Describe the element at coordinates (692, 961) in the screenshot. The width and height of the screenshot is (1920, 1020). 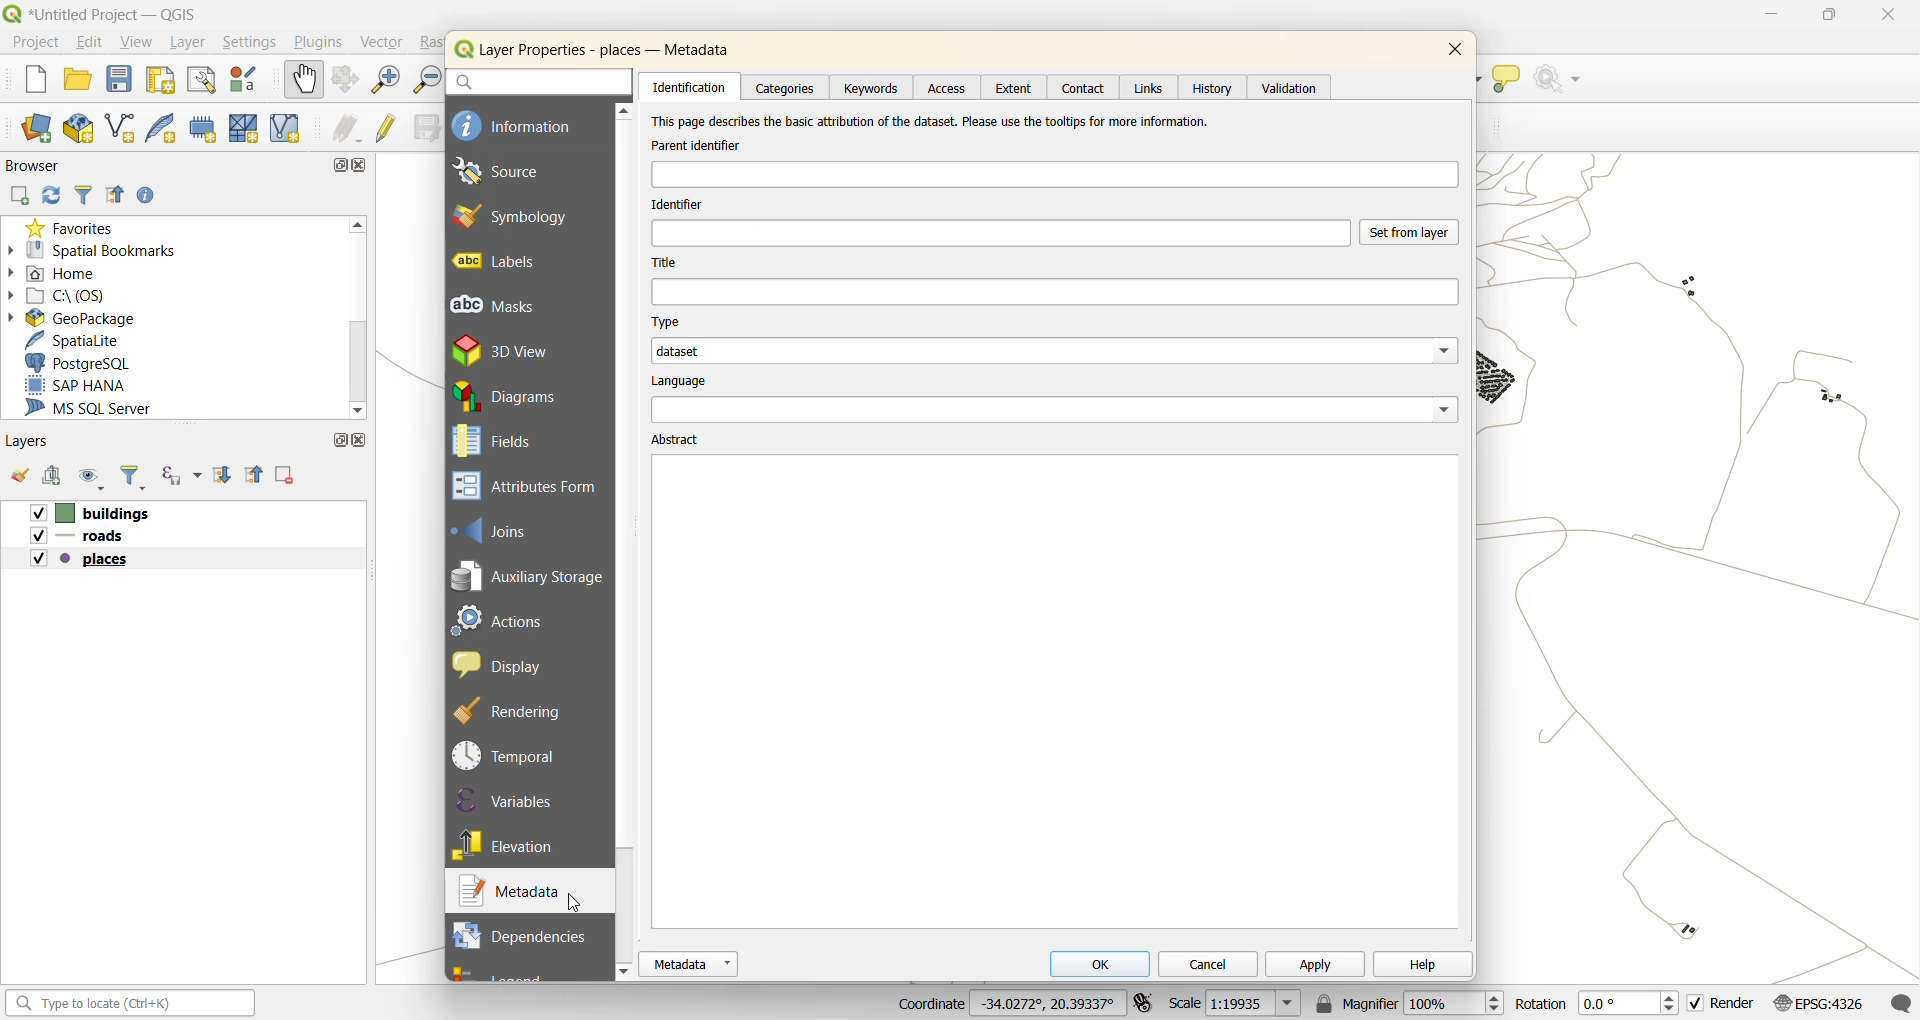
I see `metadata` at that location.